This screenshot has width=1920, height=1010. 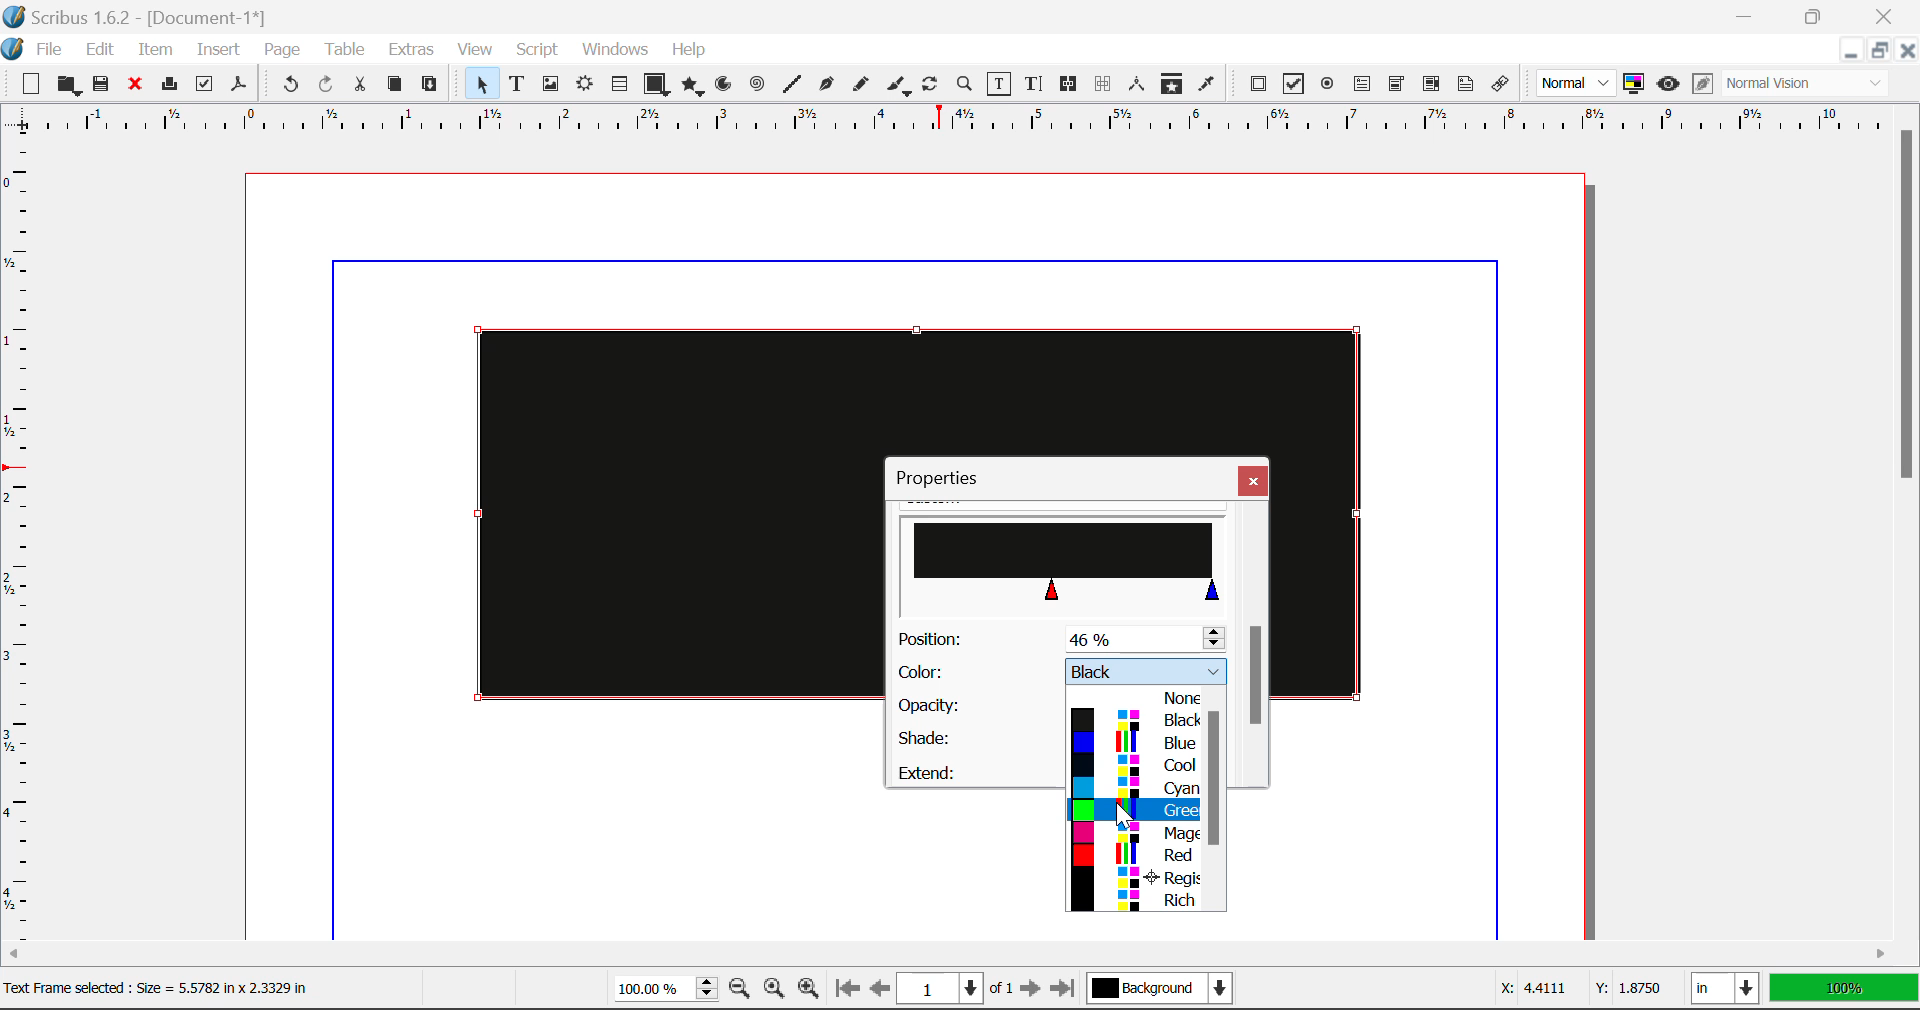 What do you see at coordinates (1703, 84) in the screenshot?
I see `Edit in Preview Mode` at bounding box center [1703, 84].